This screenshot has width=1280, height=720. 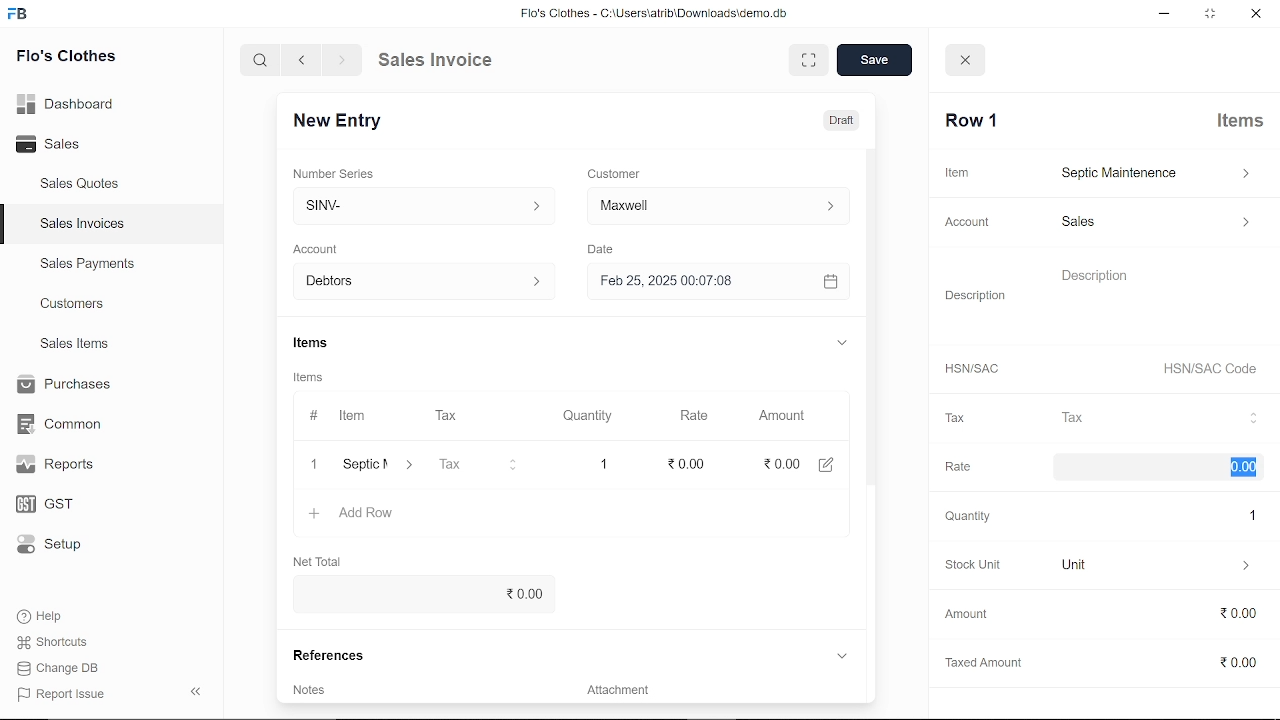 What do you see at coordinates (978, 659) in the screenshot?
I see `Taxed Amount` at bounding box center [978, 659].